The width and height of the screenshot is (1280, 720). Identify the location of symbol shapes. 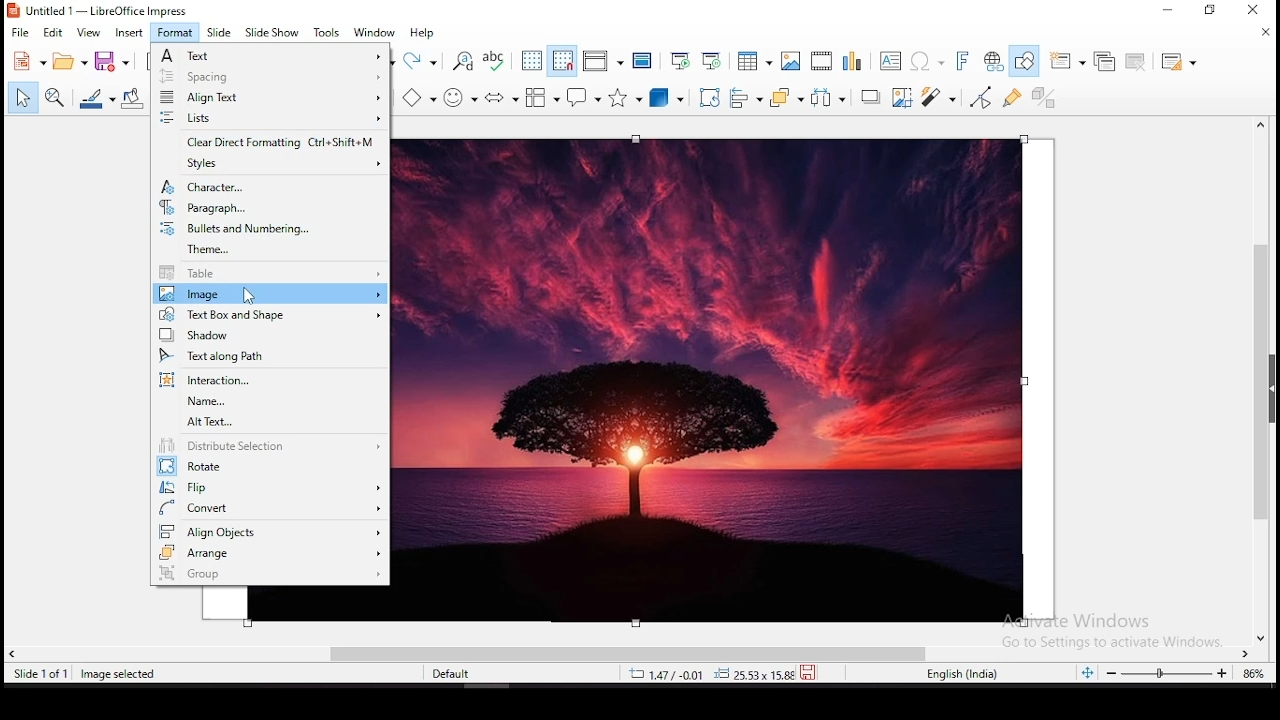
(463, 96).